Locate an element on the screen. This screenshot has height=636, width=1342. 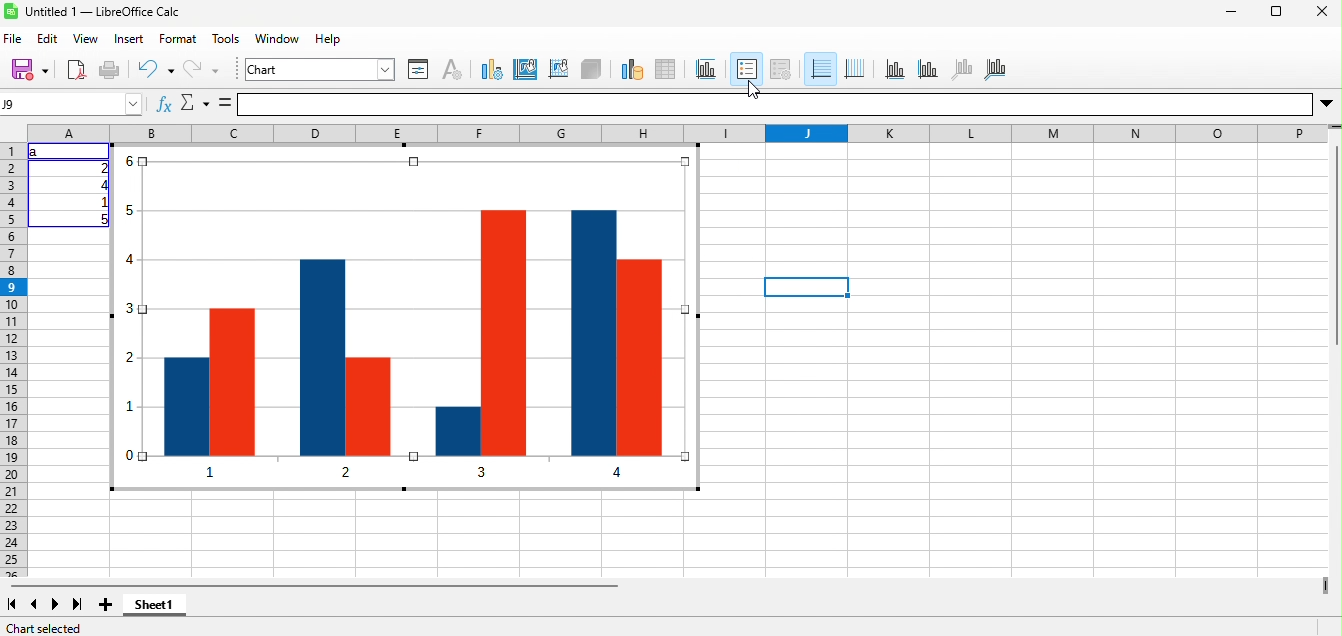
file is located at coordinates (14, 40).